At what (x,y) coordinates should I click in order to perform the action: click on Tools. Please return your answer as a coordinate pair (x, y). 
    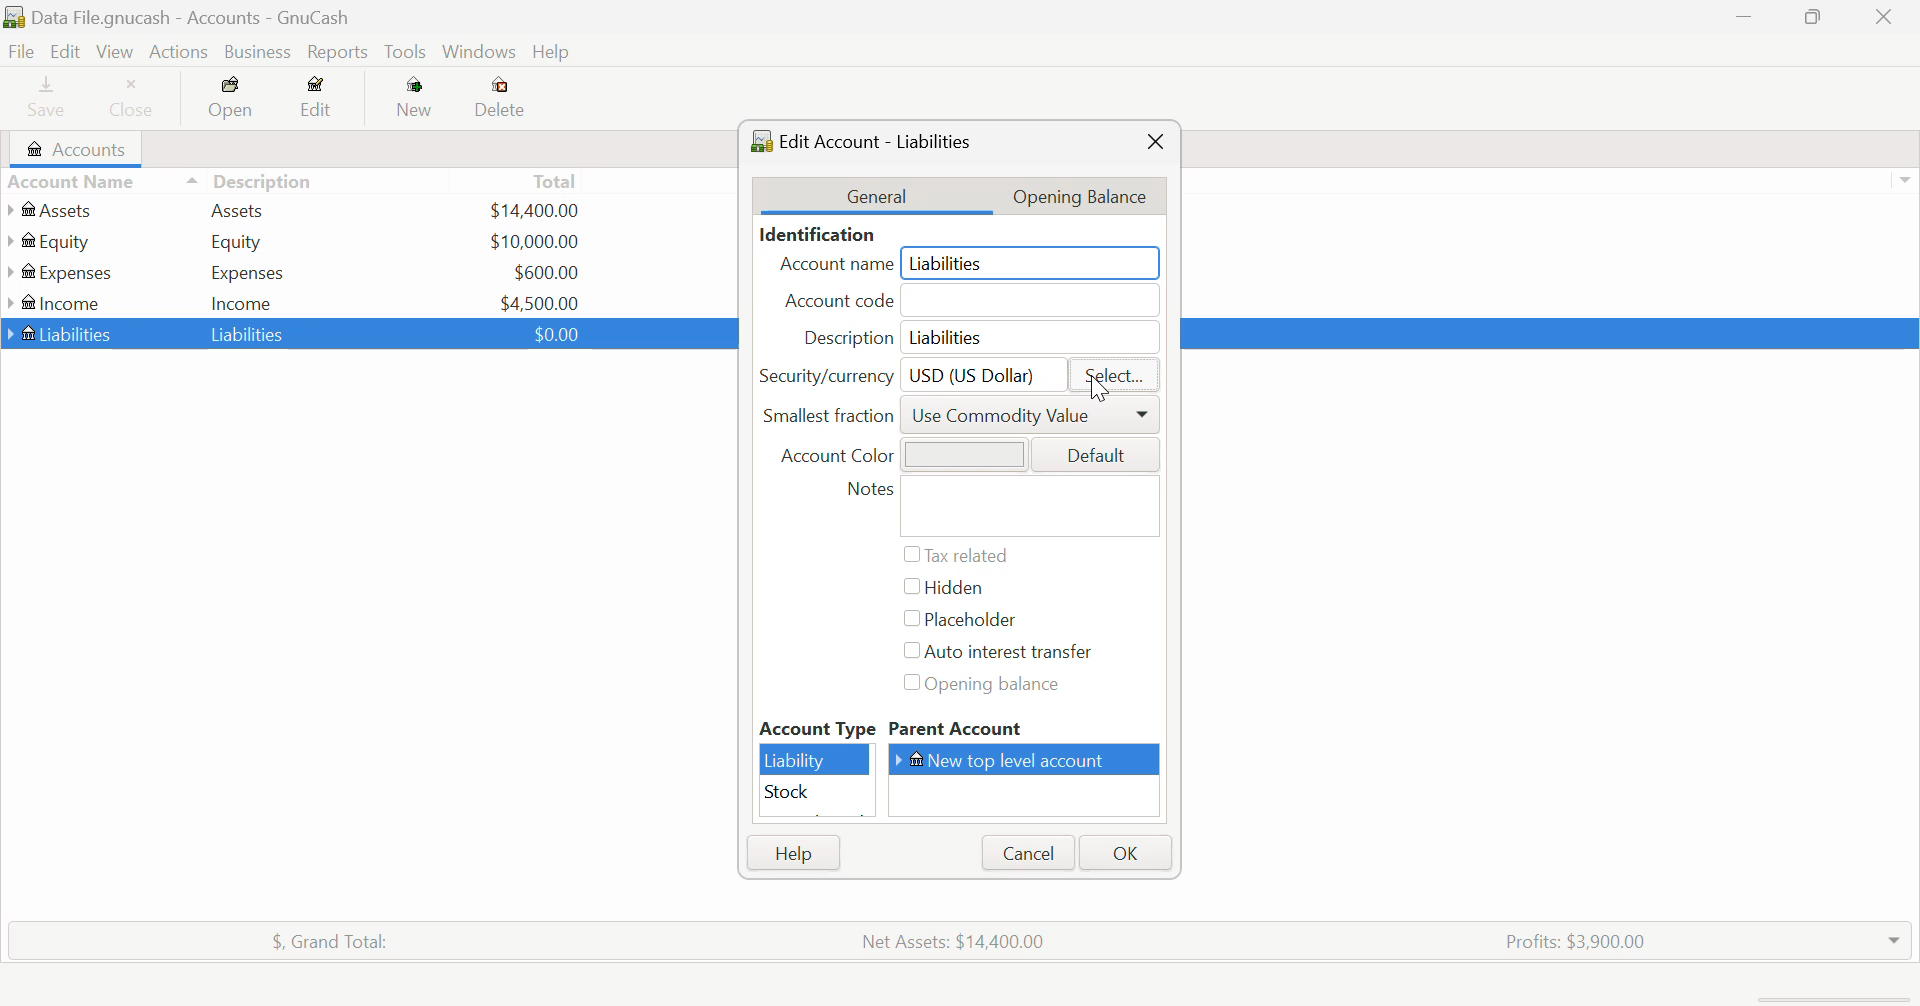
    Looking at the image, I should click on (407, 53).